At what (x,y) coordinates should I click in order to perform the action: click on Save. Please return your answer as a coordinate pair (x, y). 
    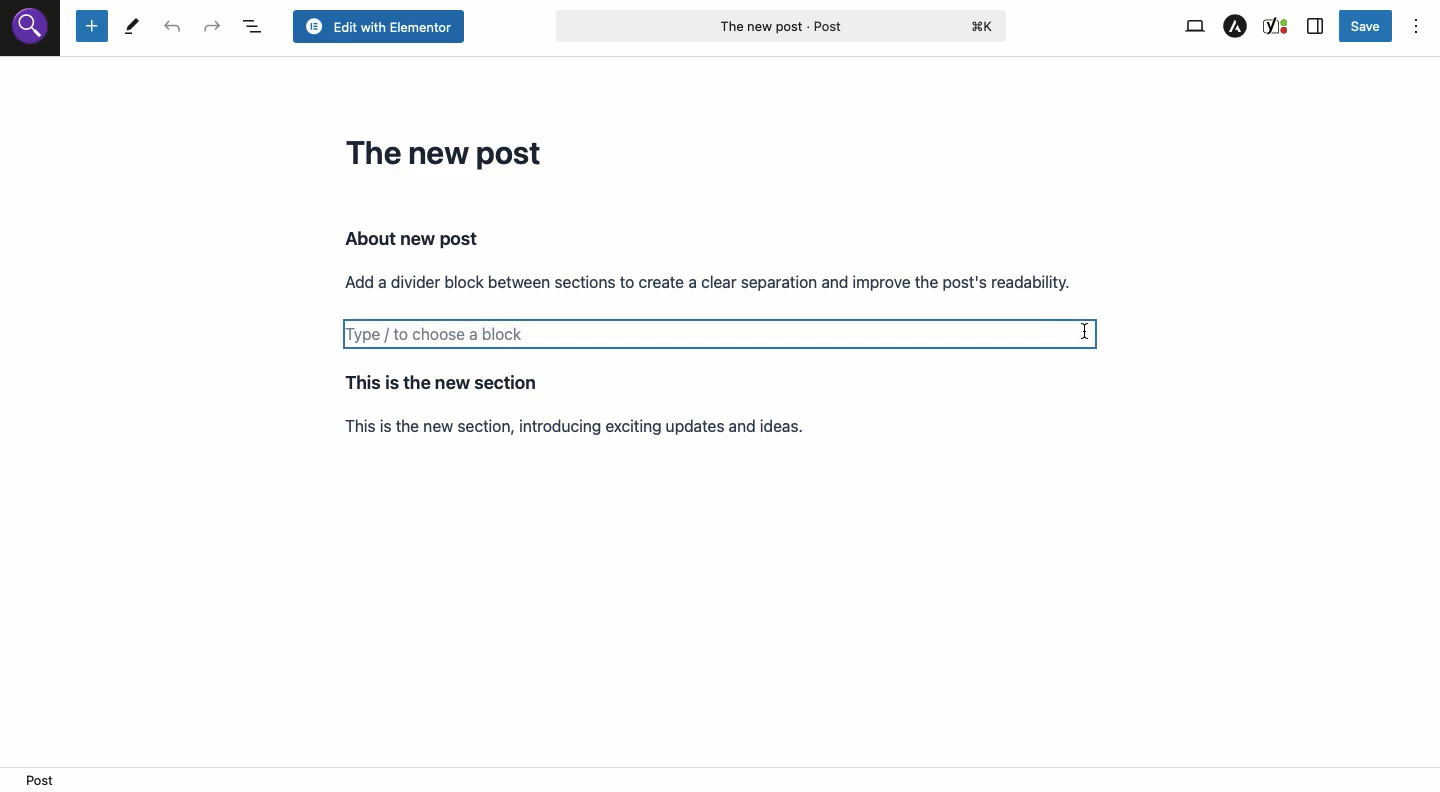
    Looking at the image, I should click on (1367, 25).